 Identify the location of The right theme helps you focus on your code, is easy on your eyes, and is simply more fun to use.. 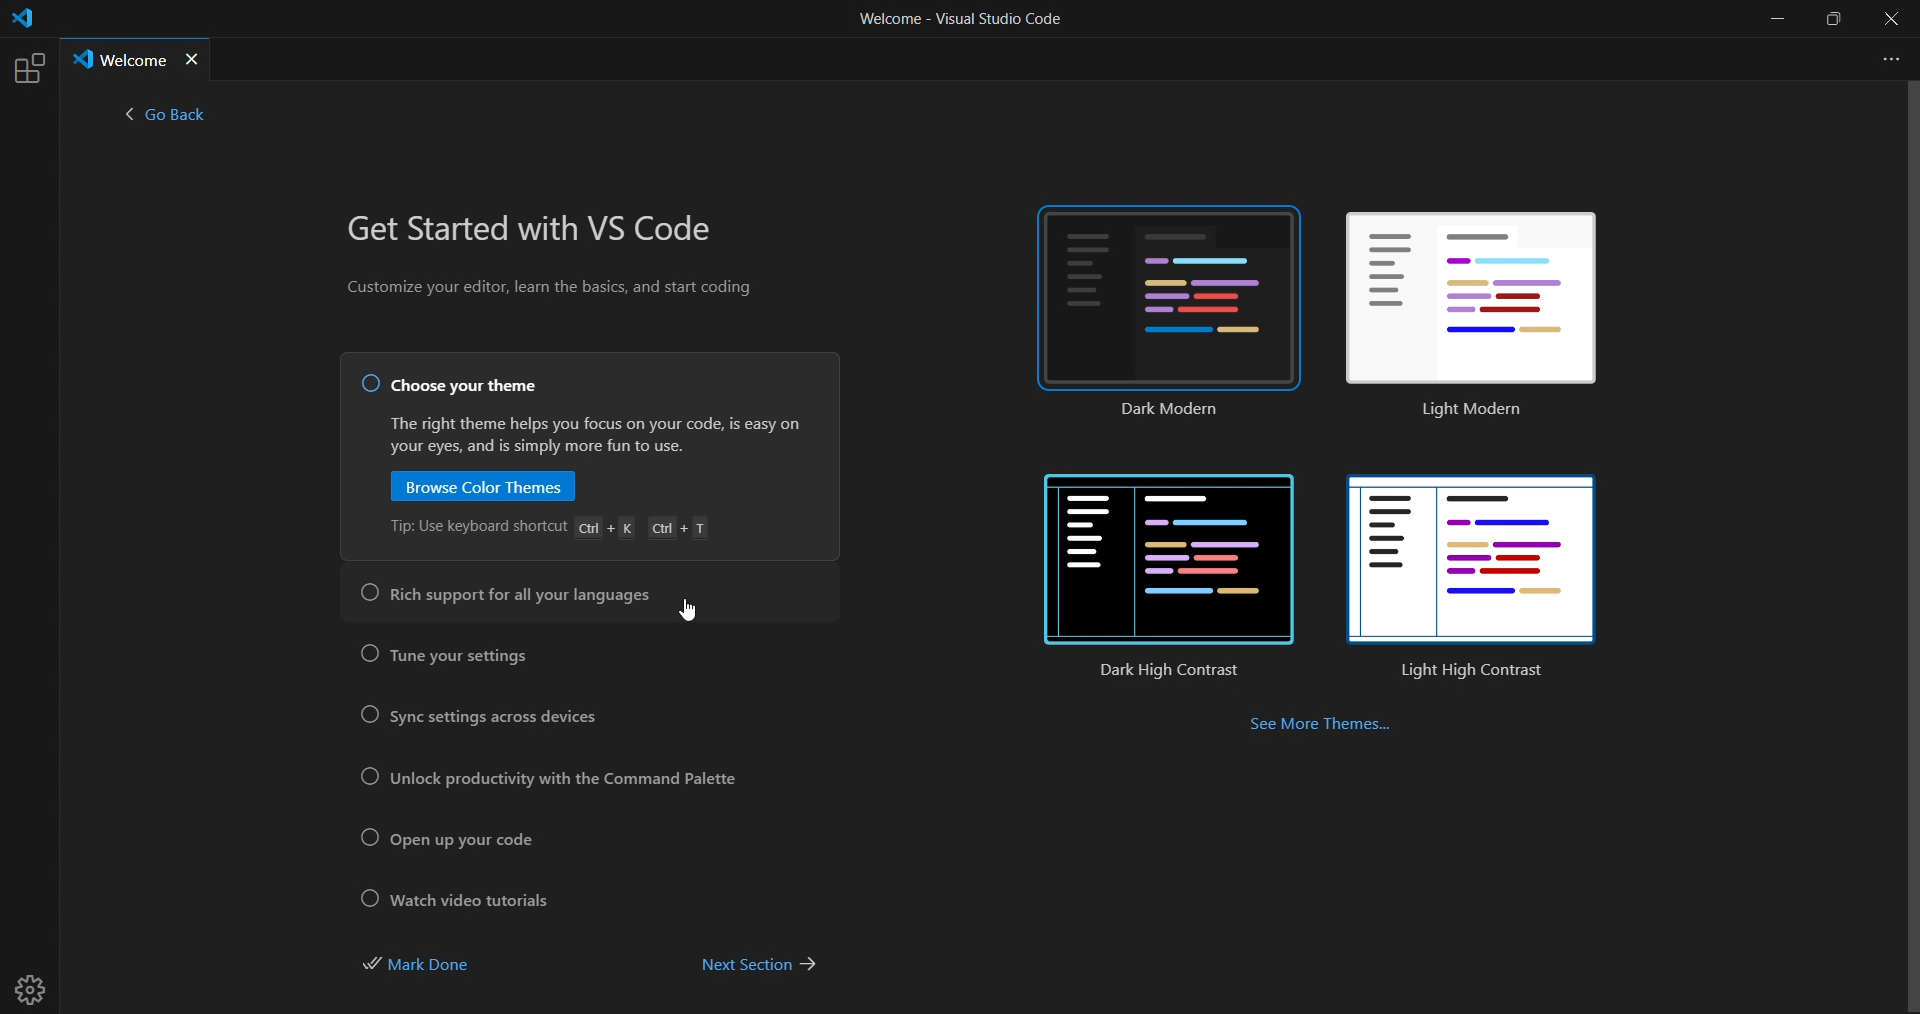
(604, 435).